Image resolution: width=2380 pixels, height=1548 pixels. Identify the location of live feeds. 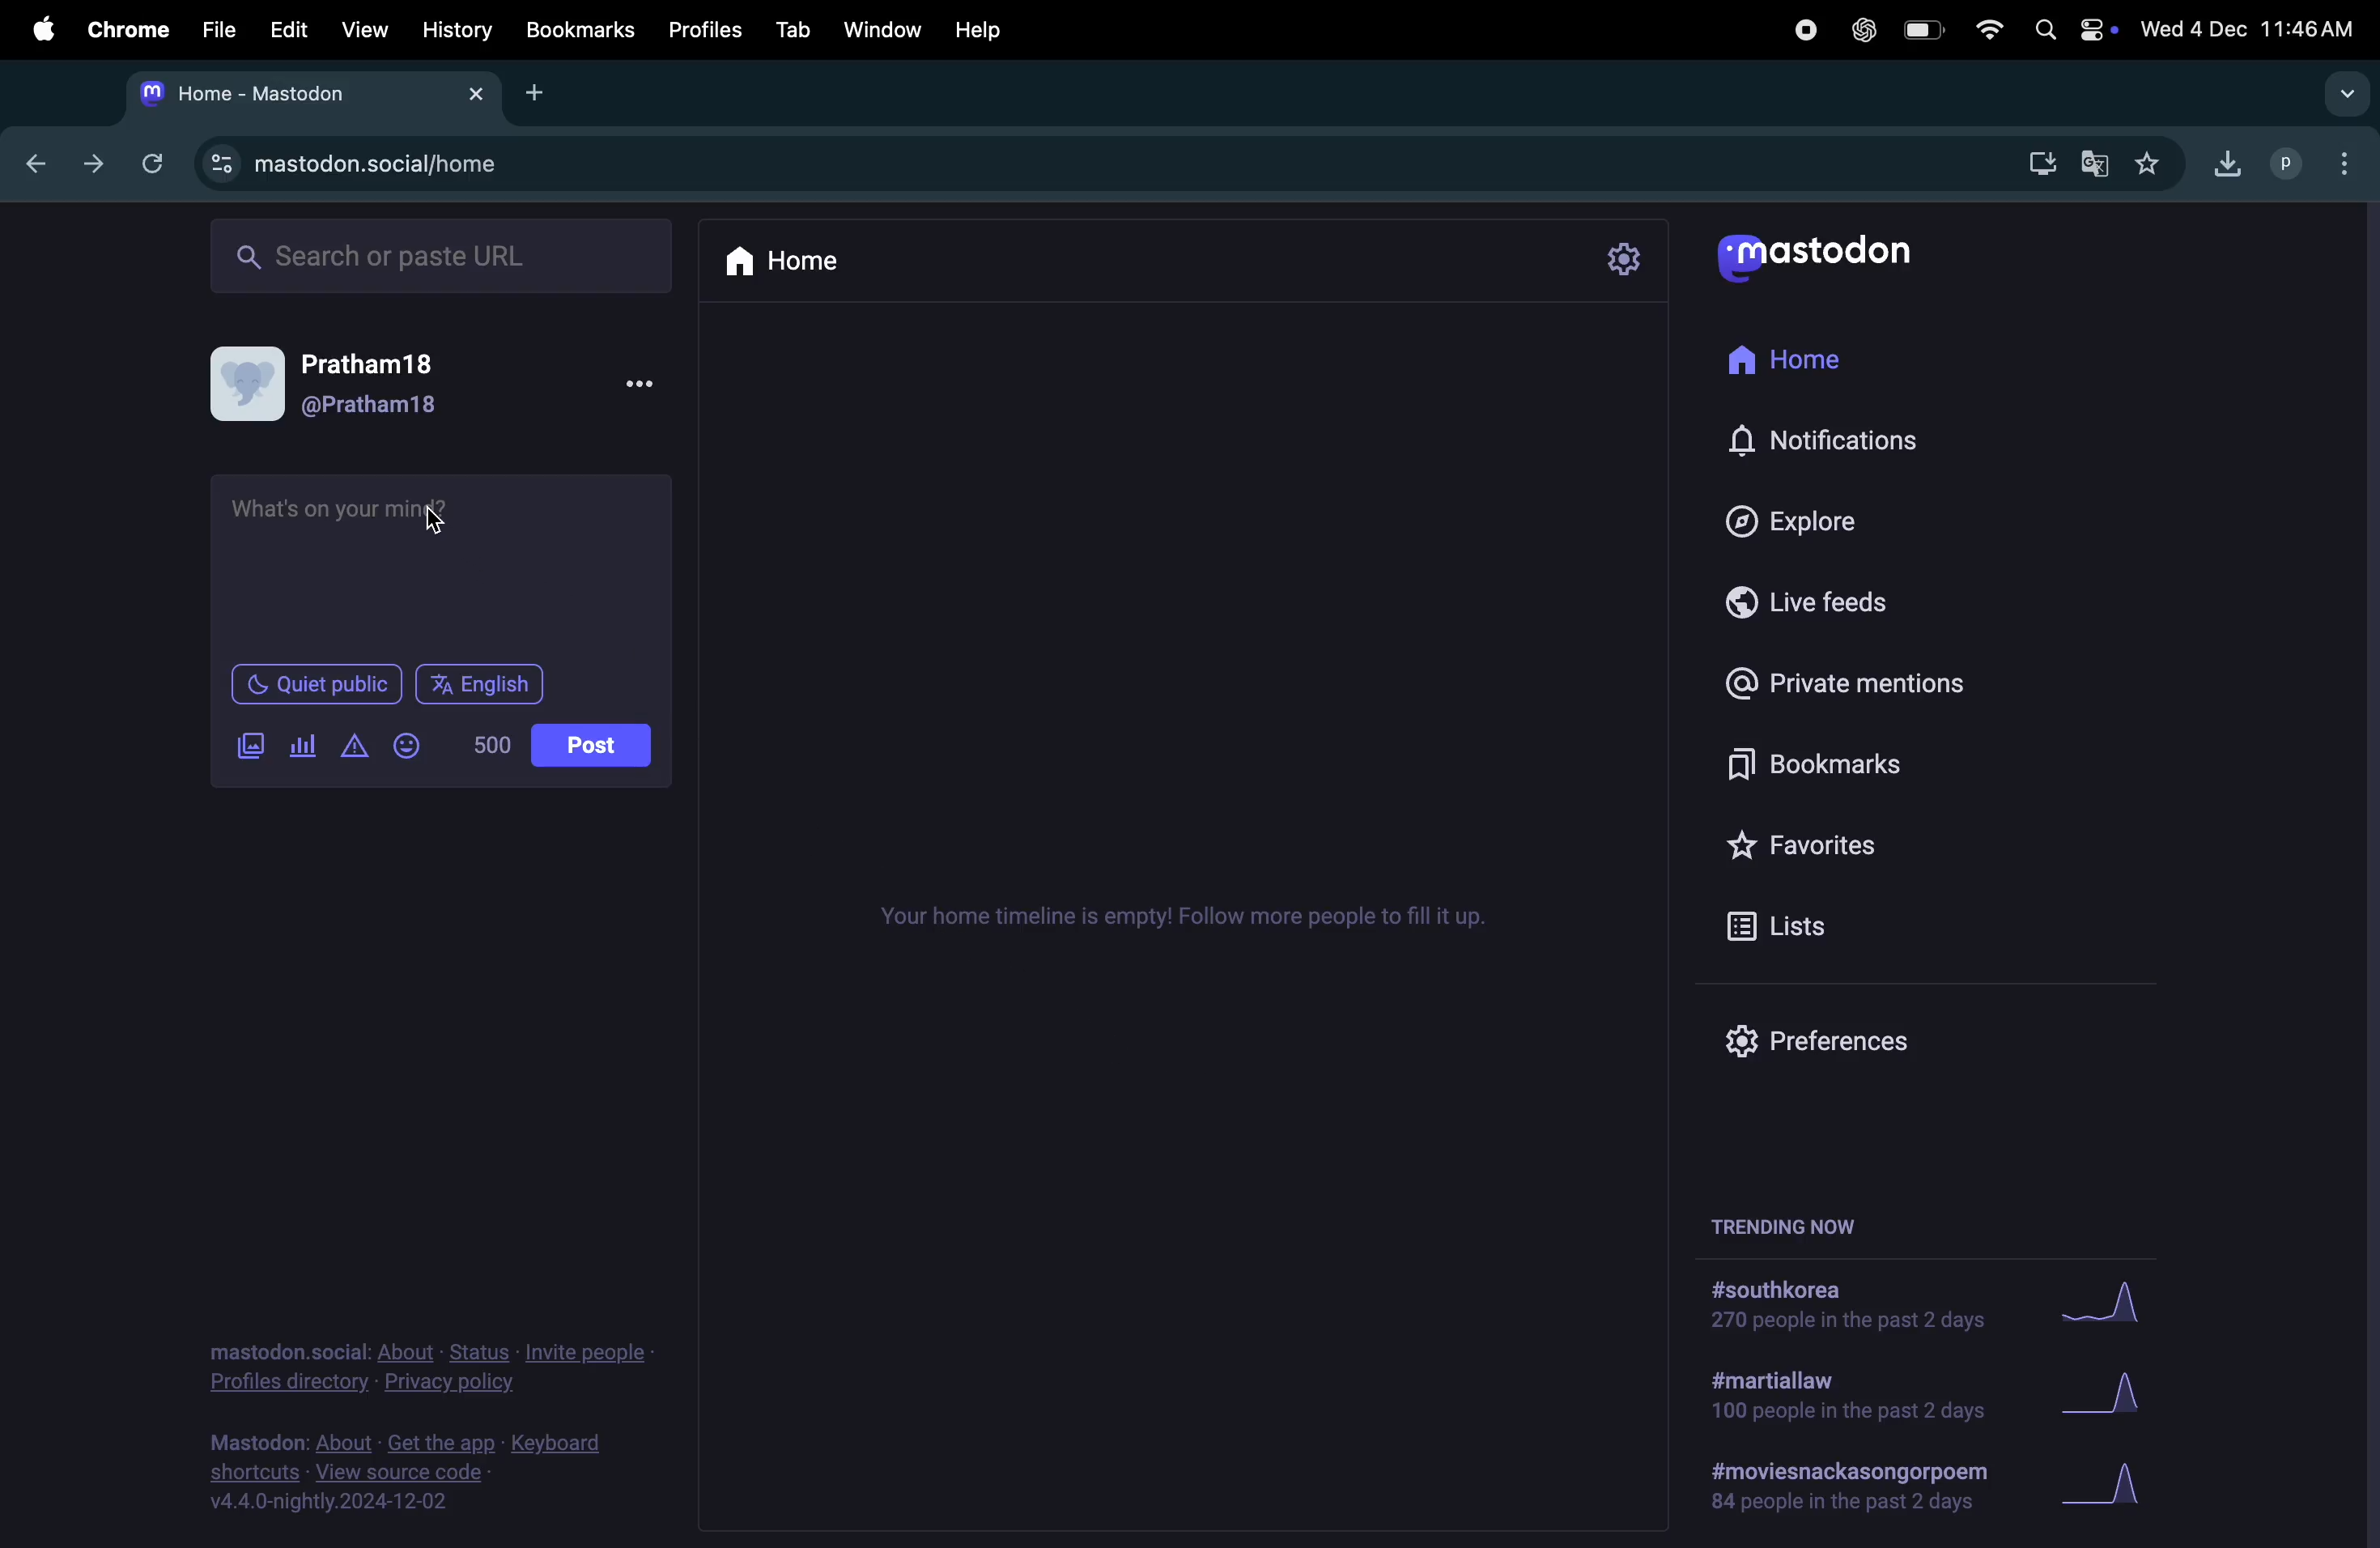
(1812, 610).